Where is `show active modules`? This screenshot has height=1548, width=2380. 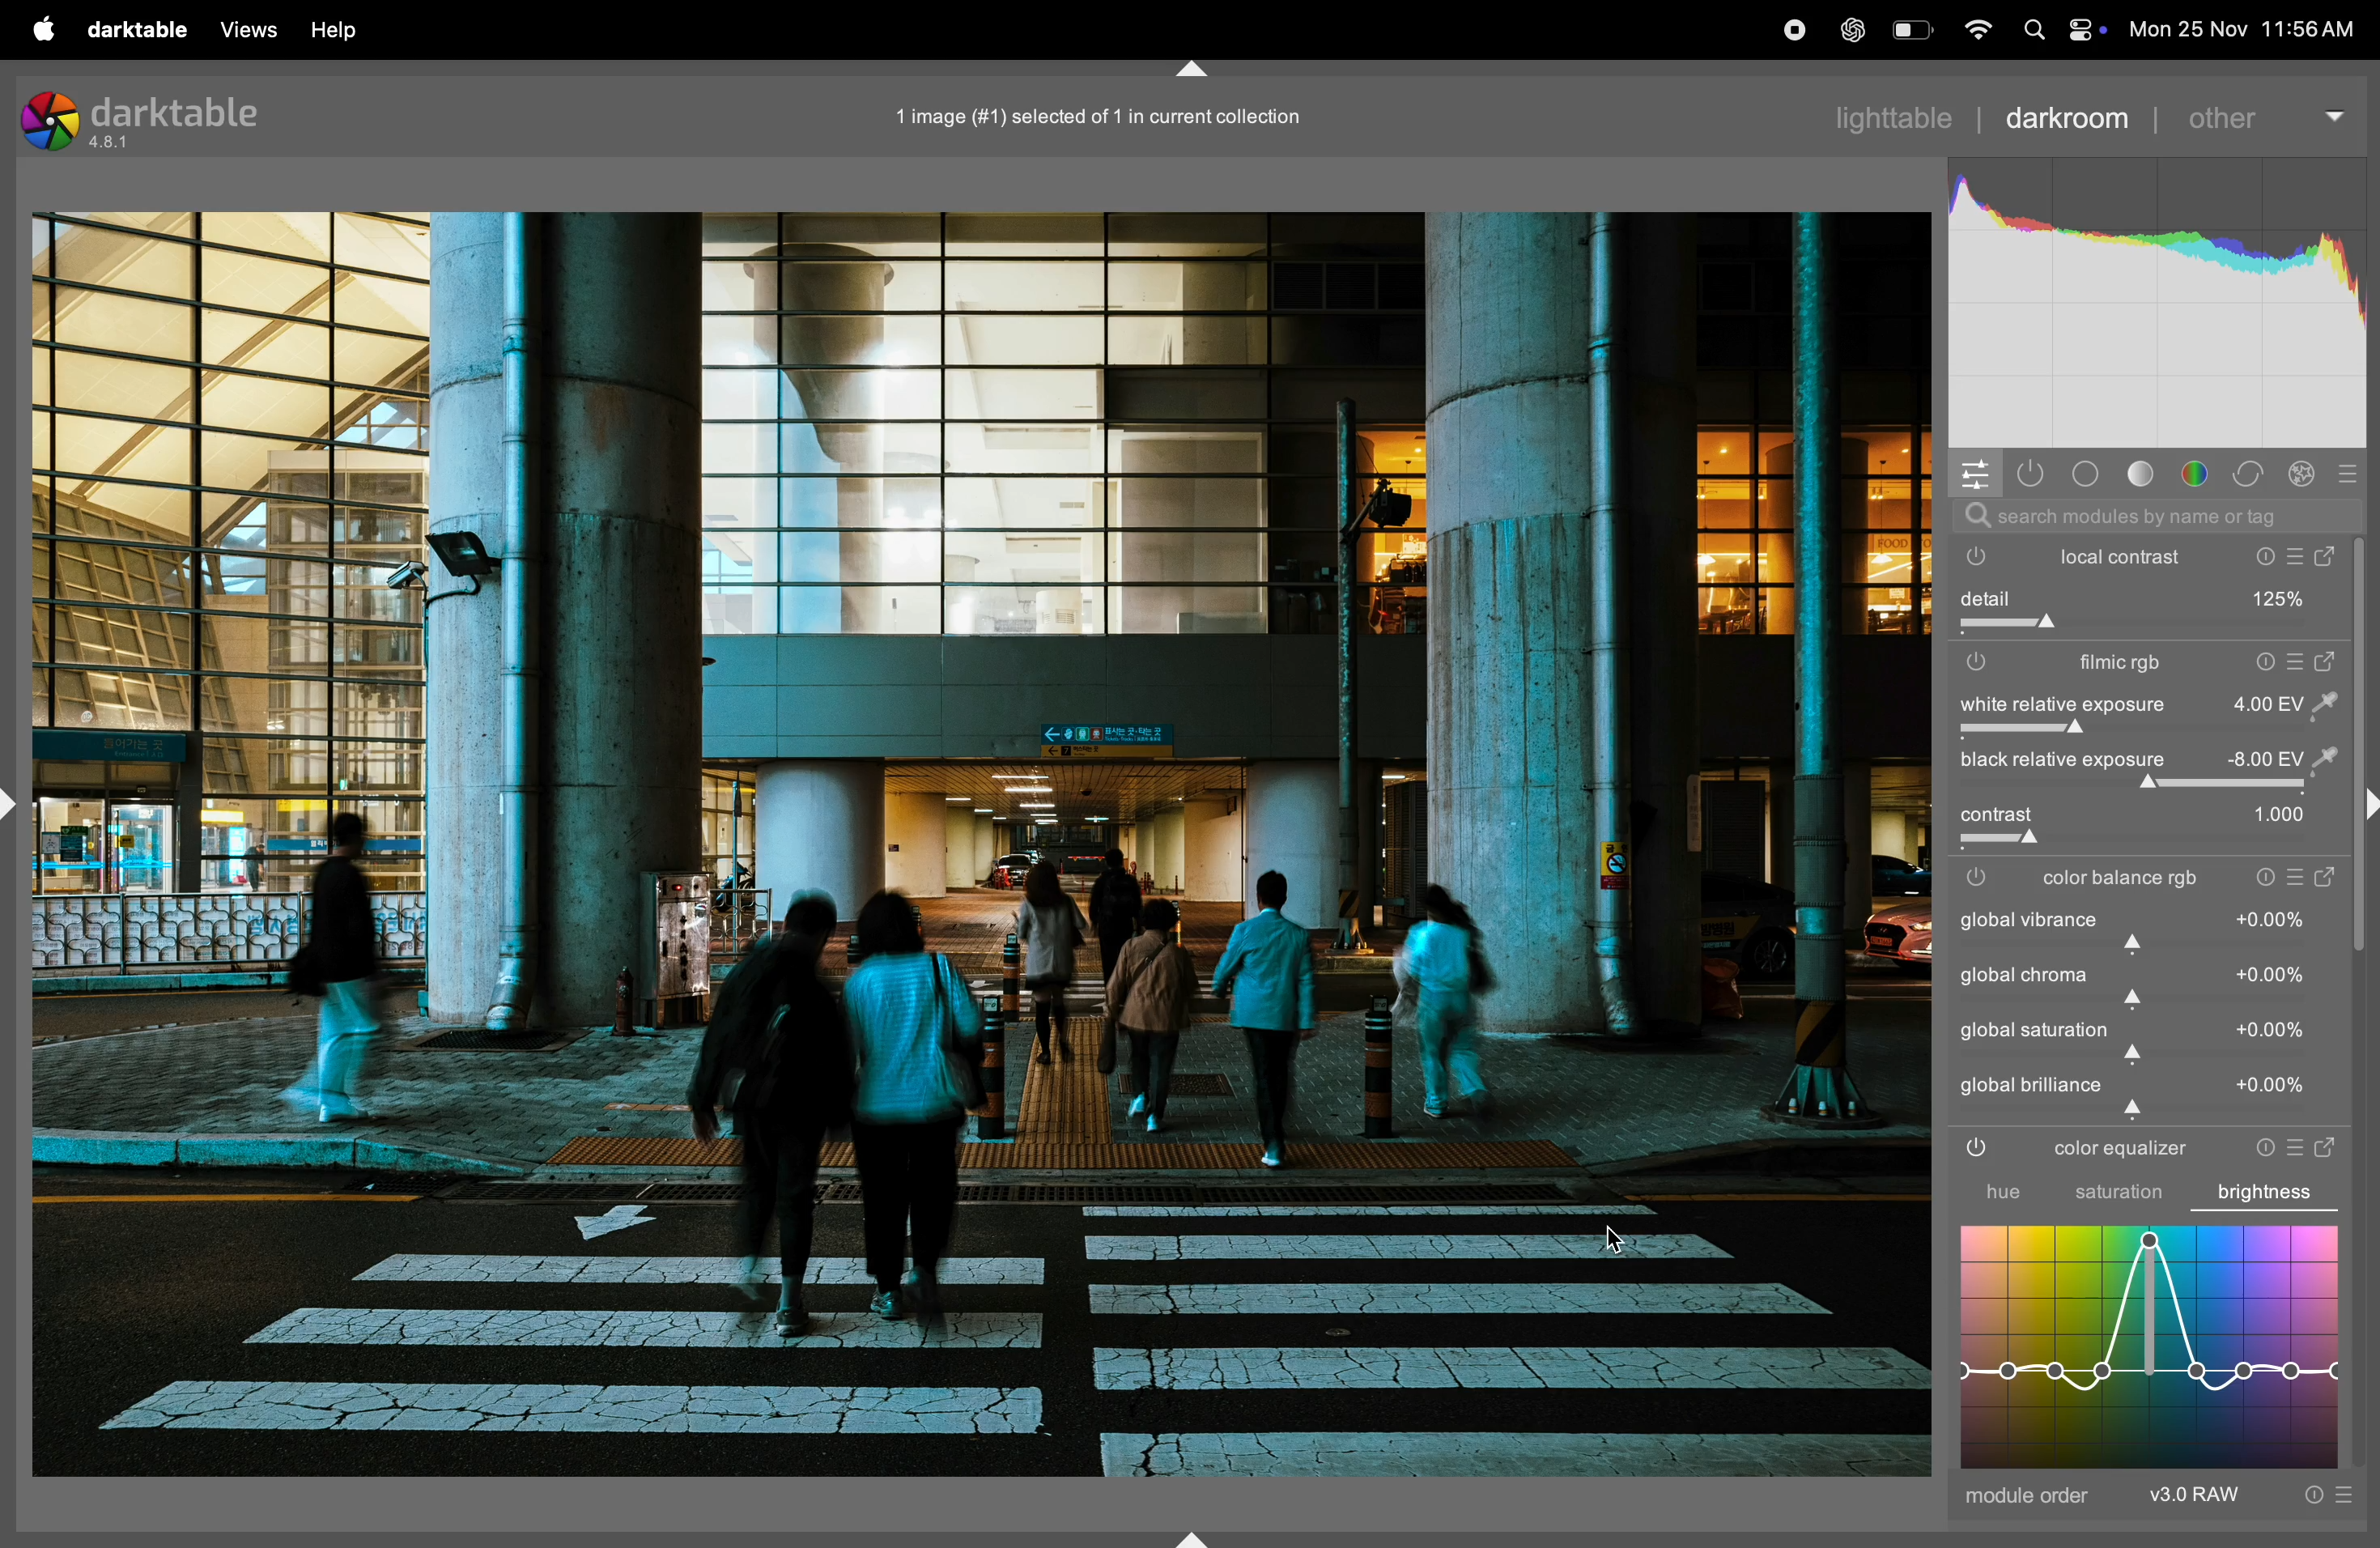 show active modules is located at coordinates (2031, 470).